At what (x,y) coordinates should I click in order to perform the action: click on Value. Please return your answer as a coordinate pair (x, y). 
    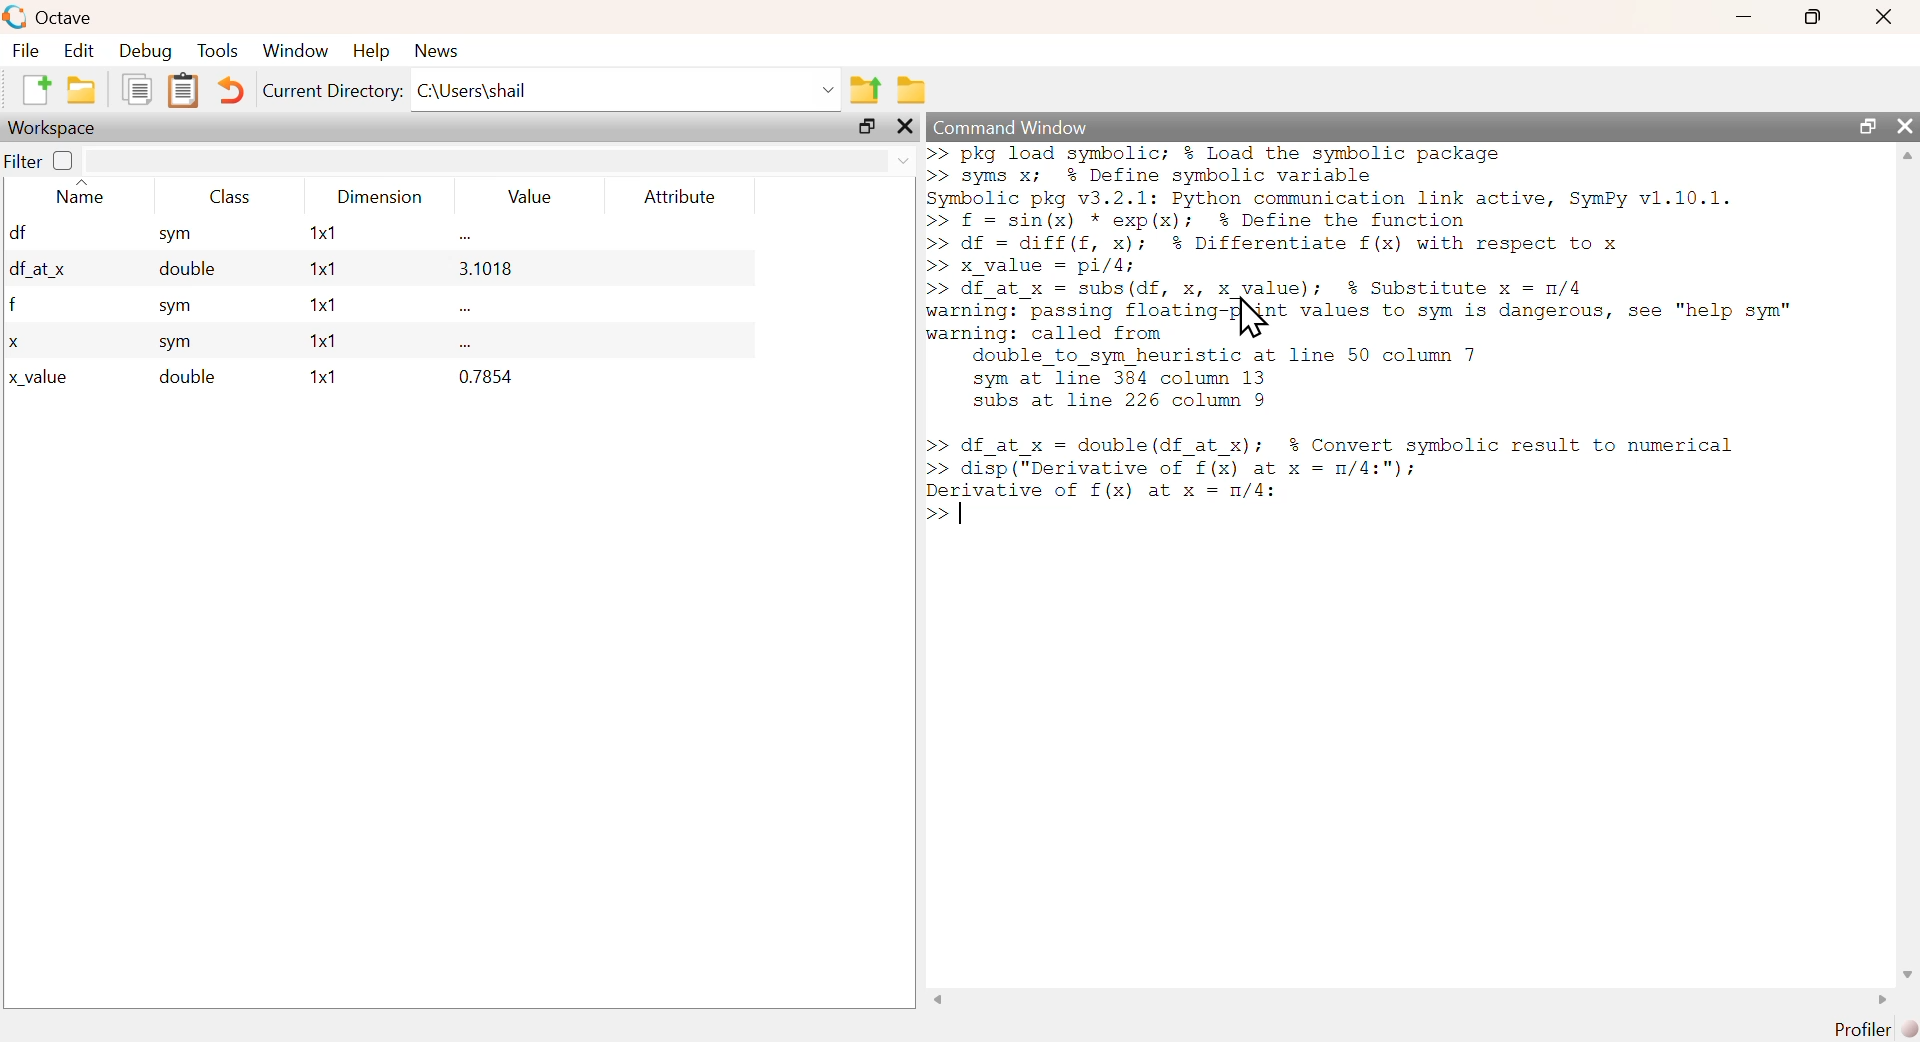
    Looking at the image, I should click on (525, 196).